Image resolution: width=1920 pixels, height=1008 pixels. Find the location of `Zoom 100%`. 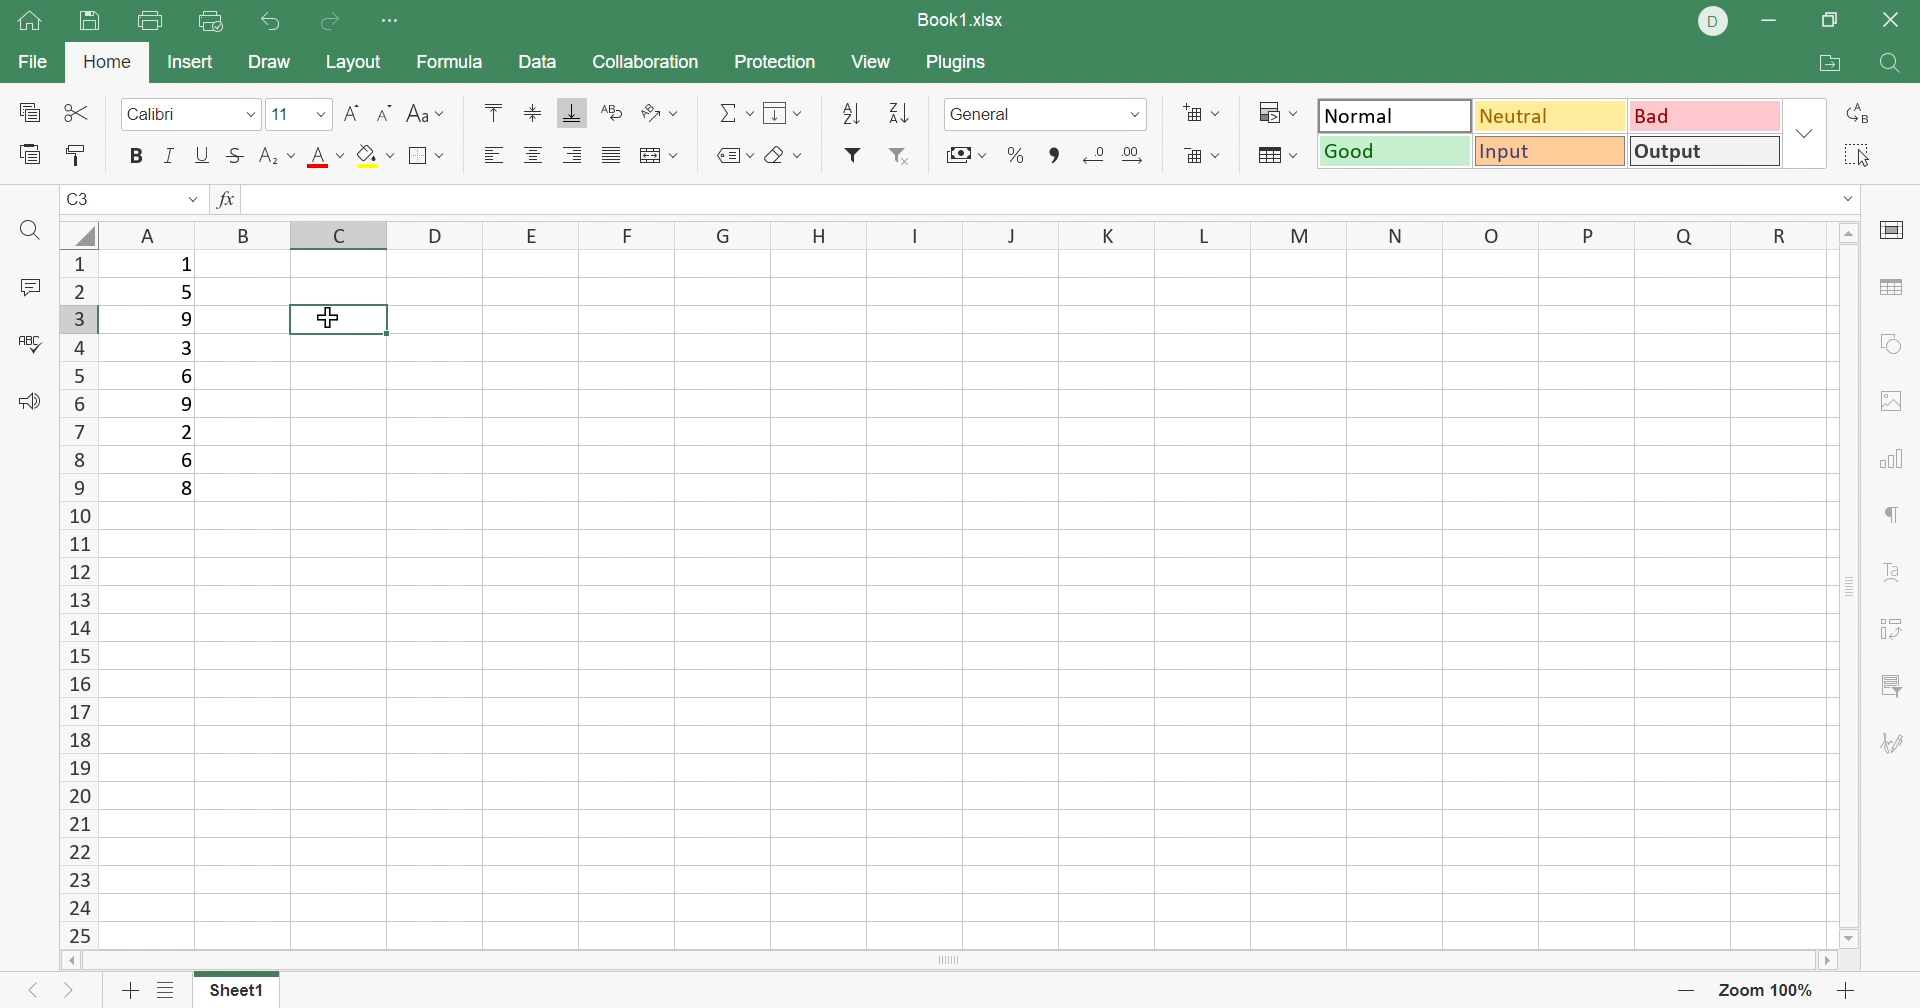

Zoom 100% is located at coordinates (1766, 991).